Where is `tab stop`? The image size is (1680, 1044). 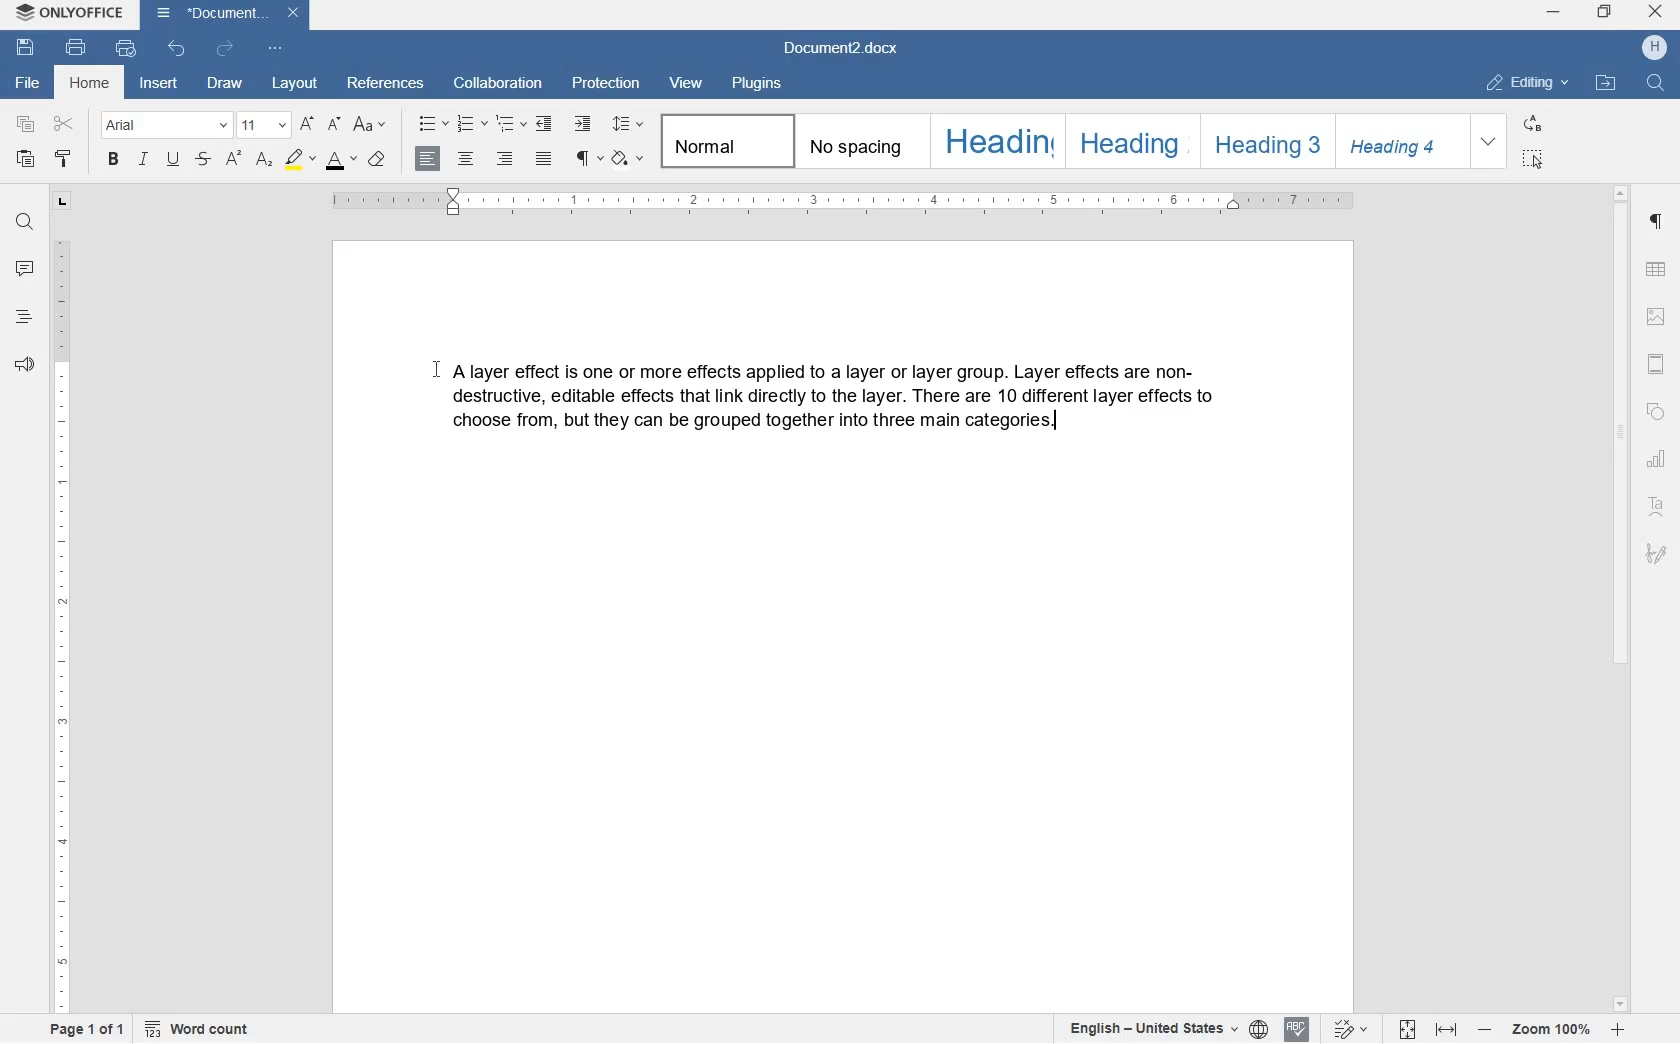 tab stop is located at coordinates (61, 204).